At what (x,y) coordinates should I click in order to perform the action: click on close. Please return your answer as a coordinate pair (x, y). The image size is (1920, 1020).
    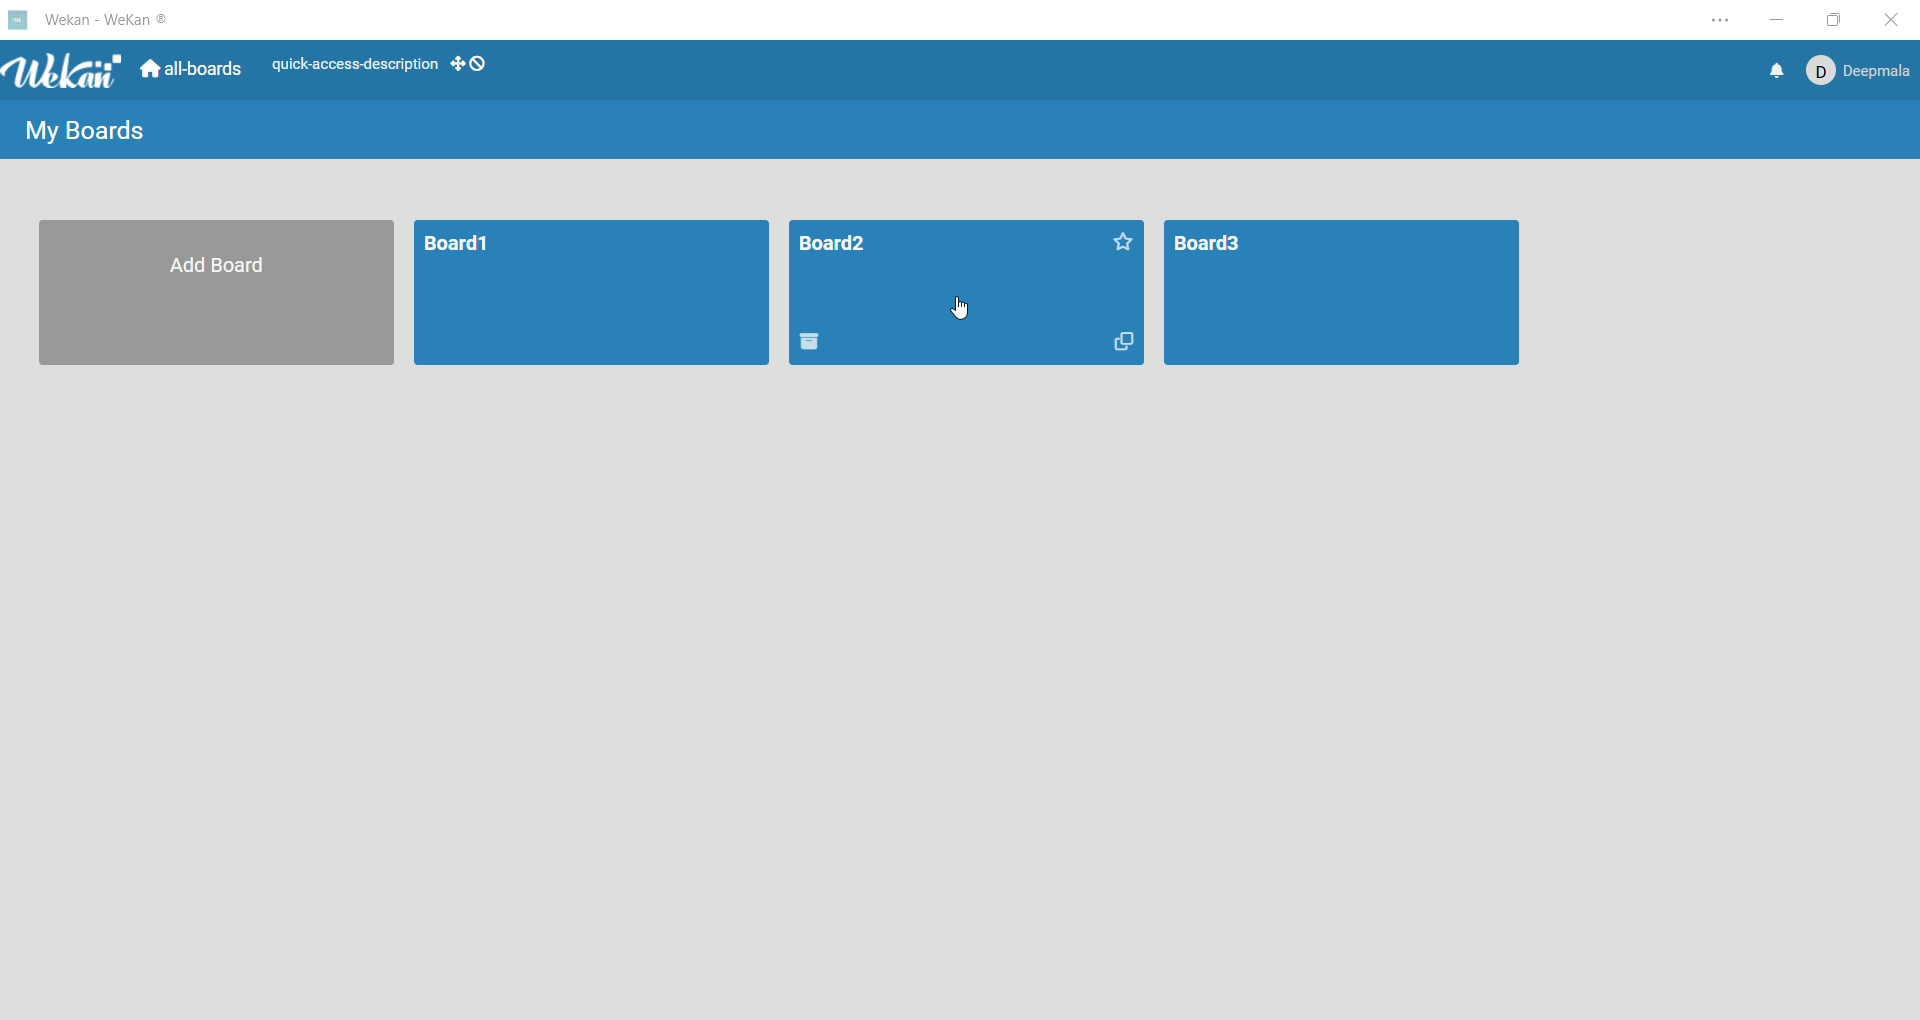
    Looking at the image, I should click on (1889, 23).